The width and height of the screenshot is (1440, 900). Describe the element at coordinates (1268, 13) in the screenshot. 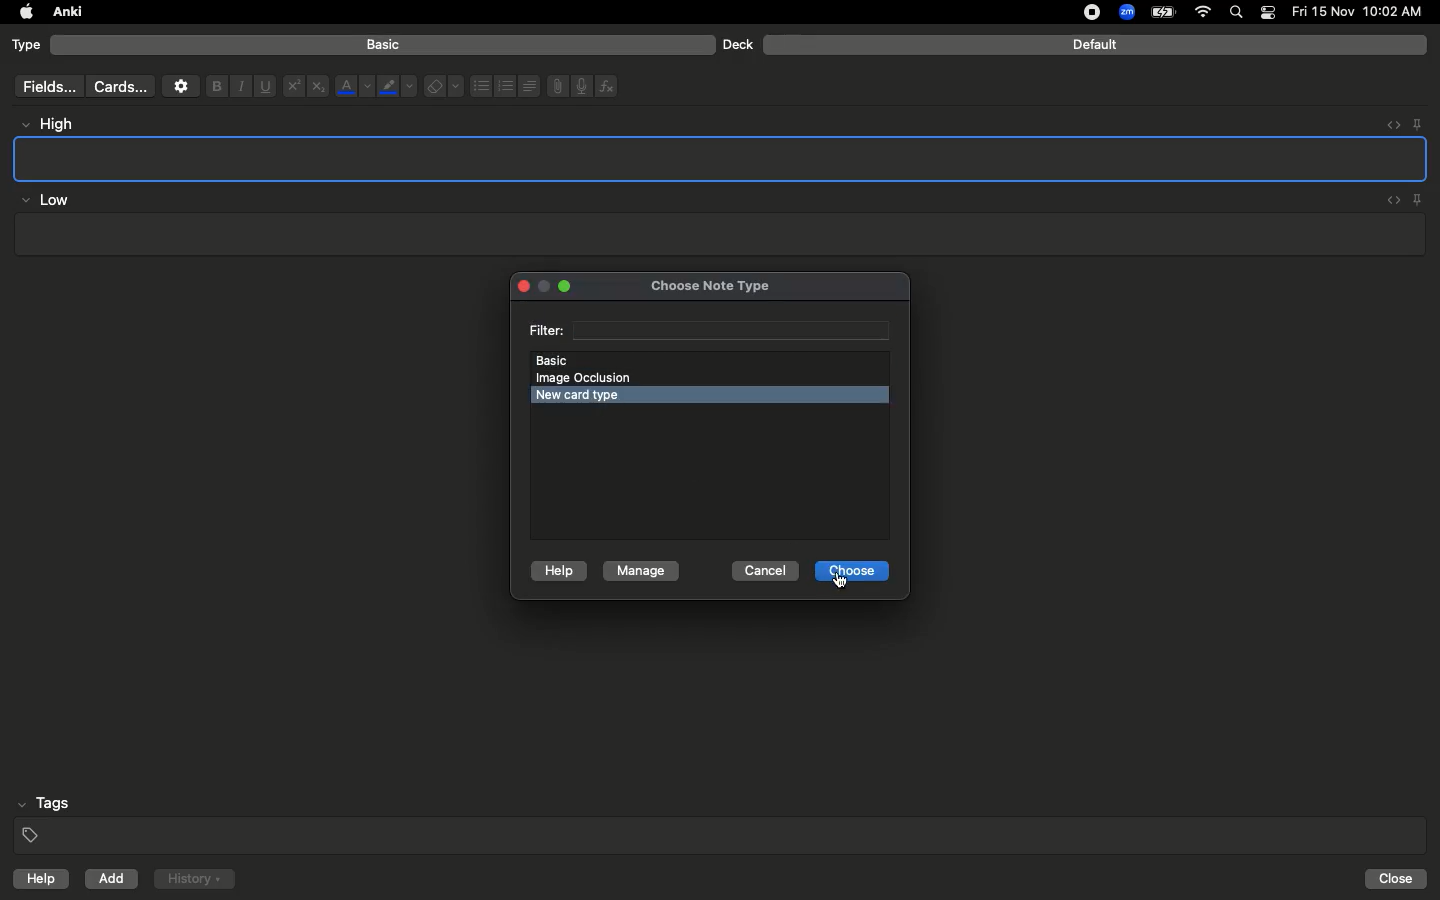

I see `Notification bar` at that location.